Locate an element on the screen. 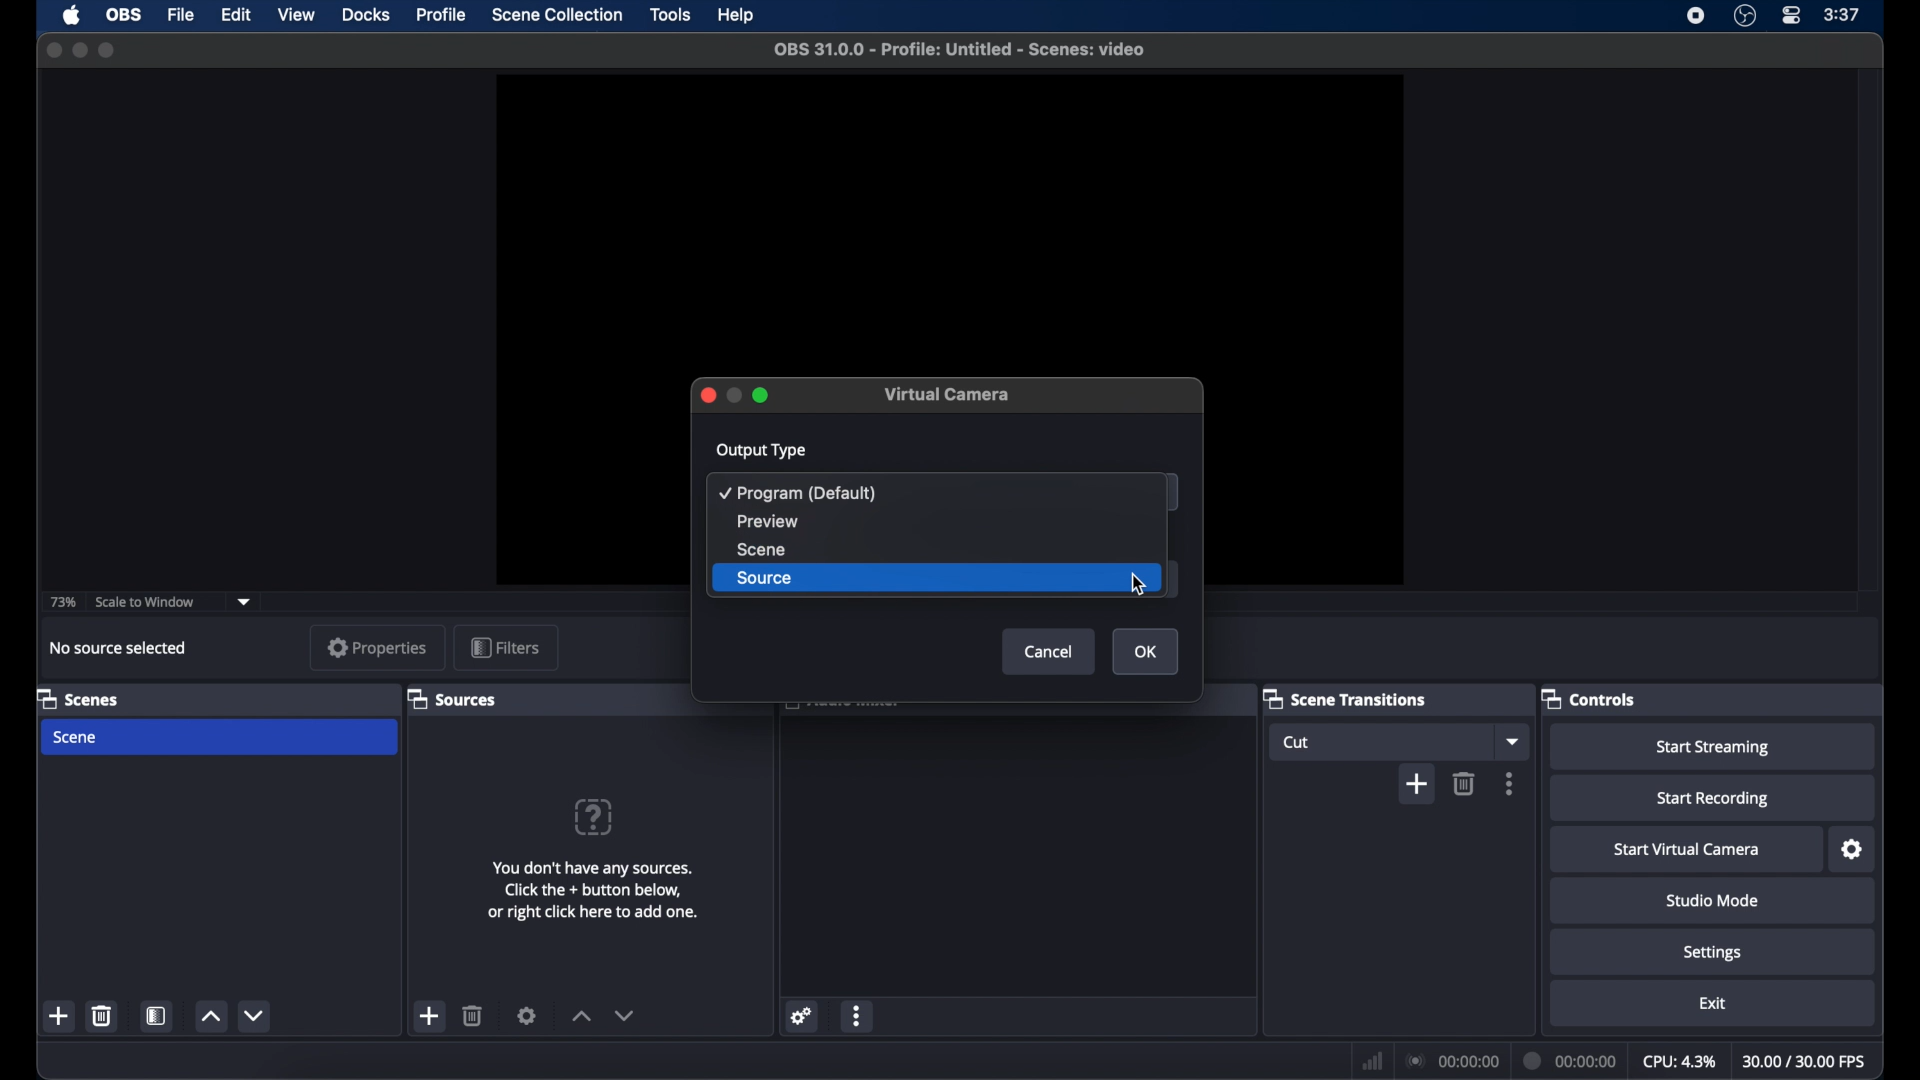 This screenshot has height=1080, width=1920. scene is located at coordinates (76, 738).